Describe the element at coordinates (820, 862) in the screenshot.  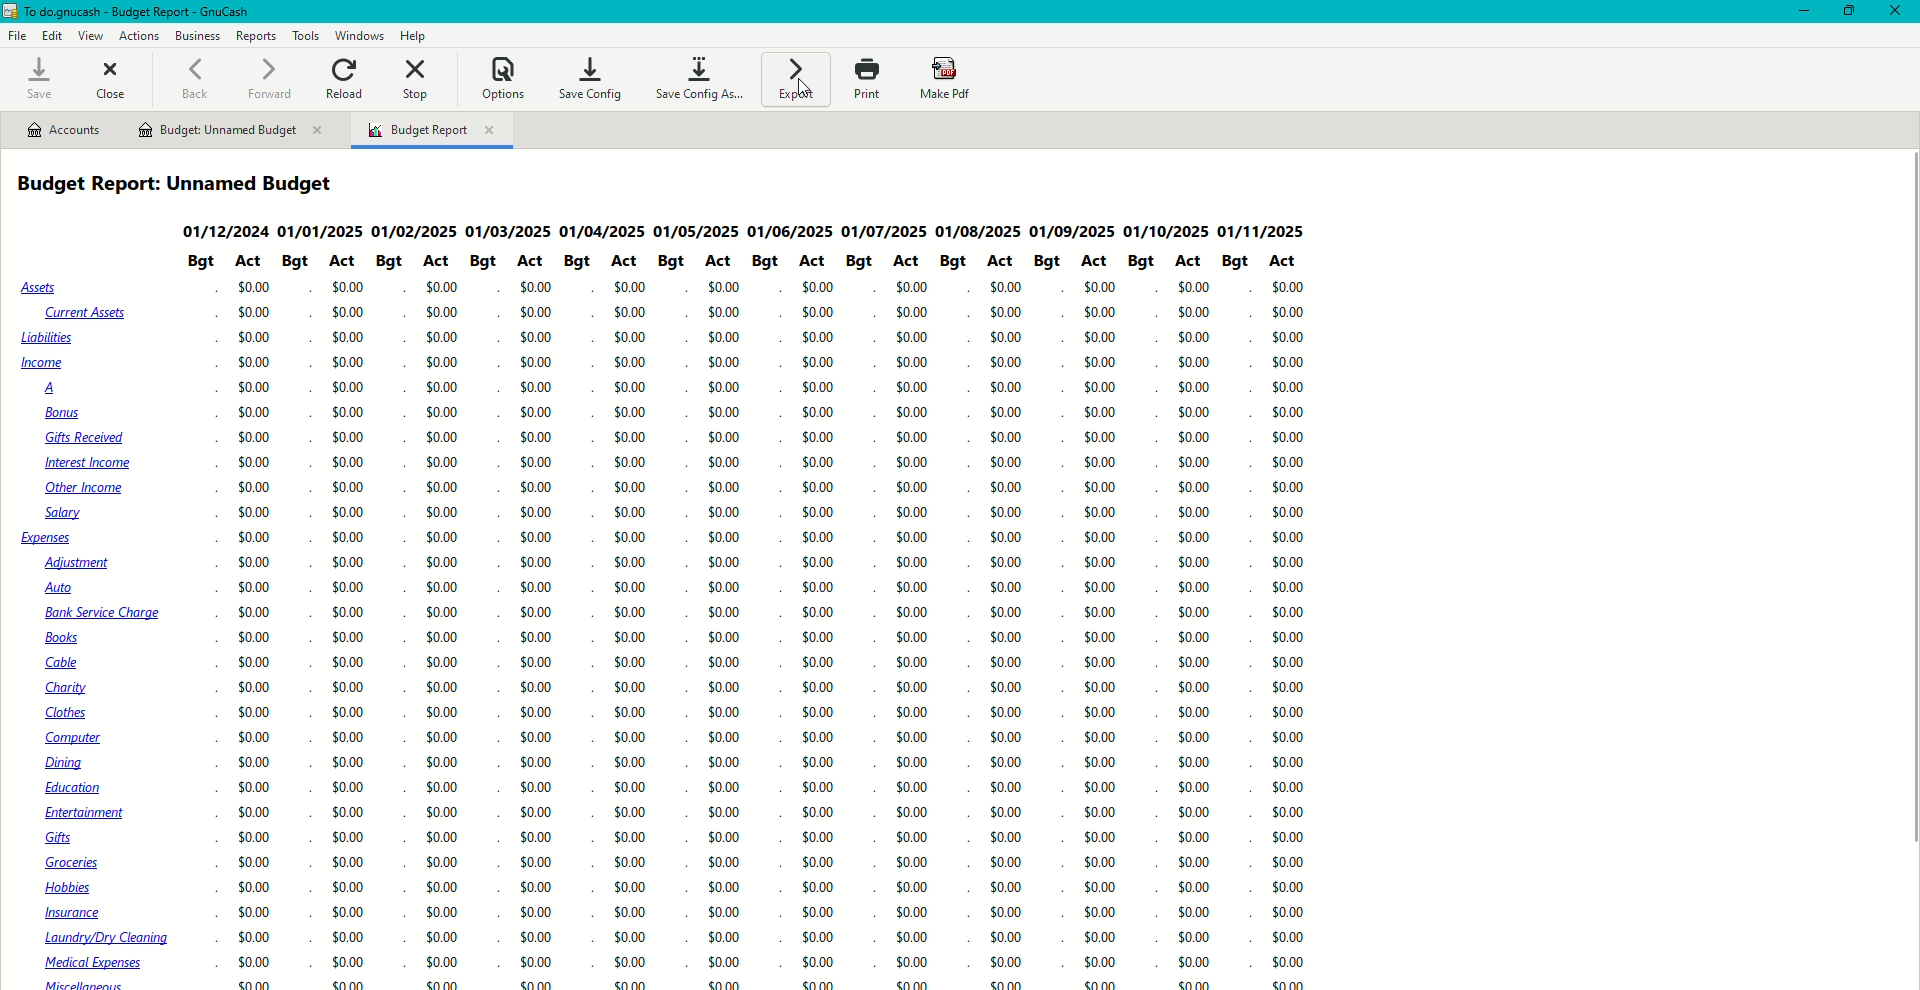
I see `$0.00` at that location.